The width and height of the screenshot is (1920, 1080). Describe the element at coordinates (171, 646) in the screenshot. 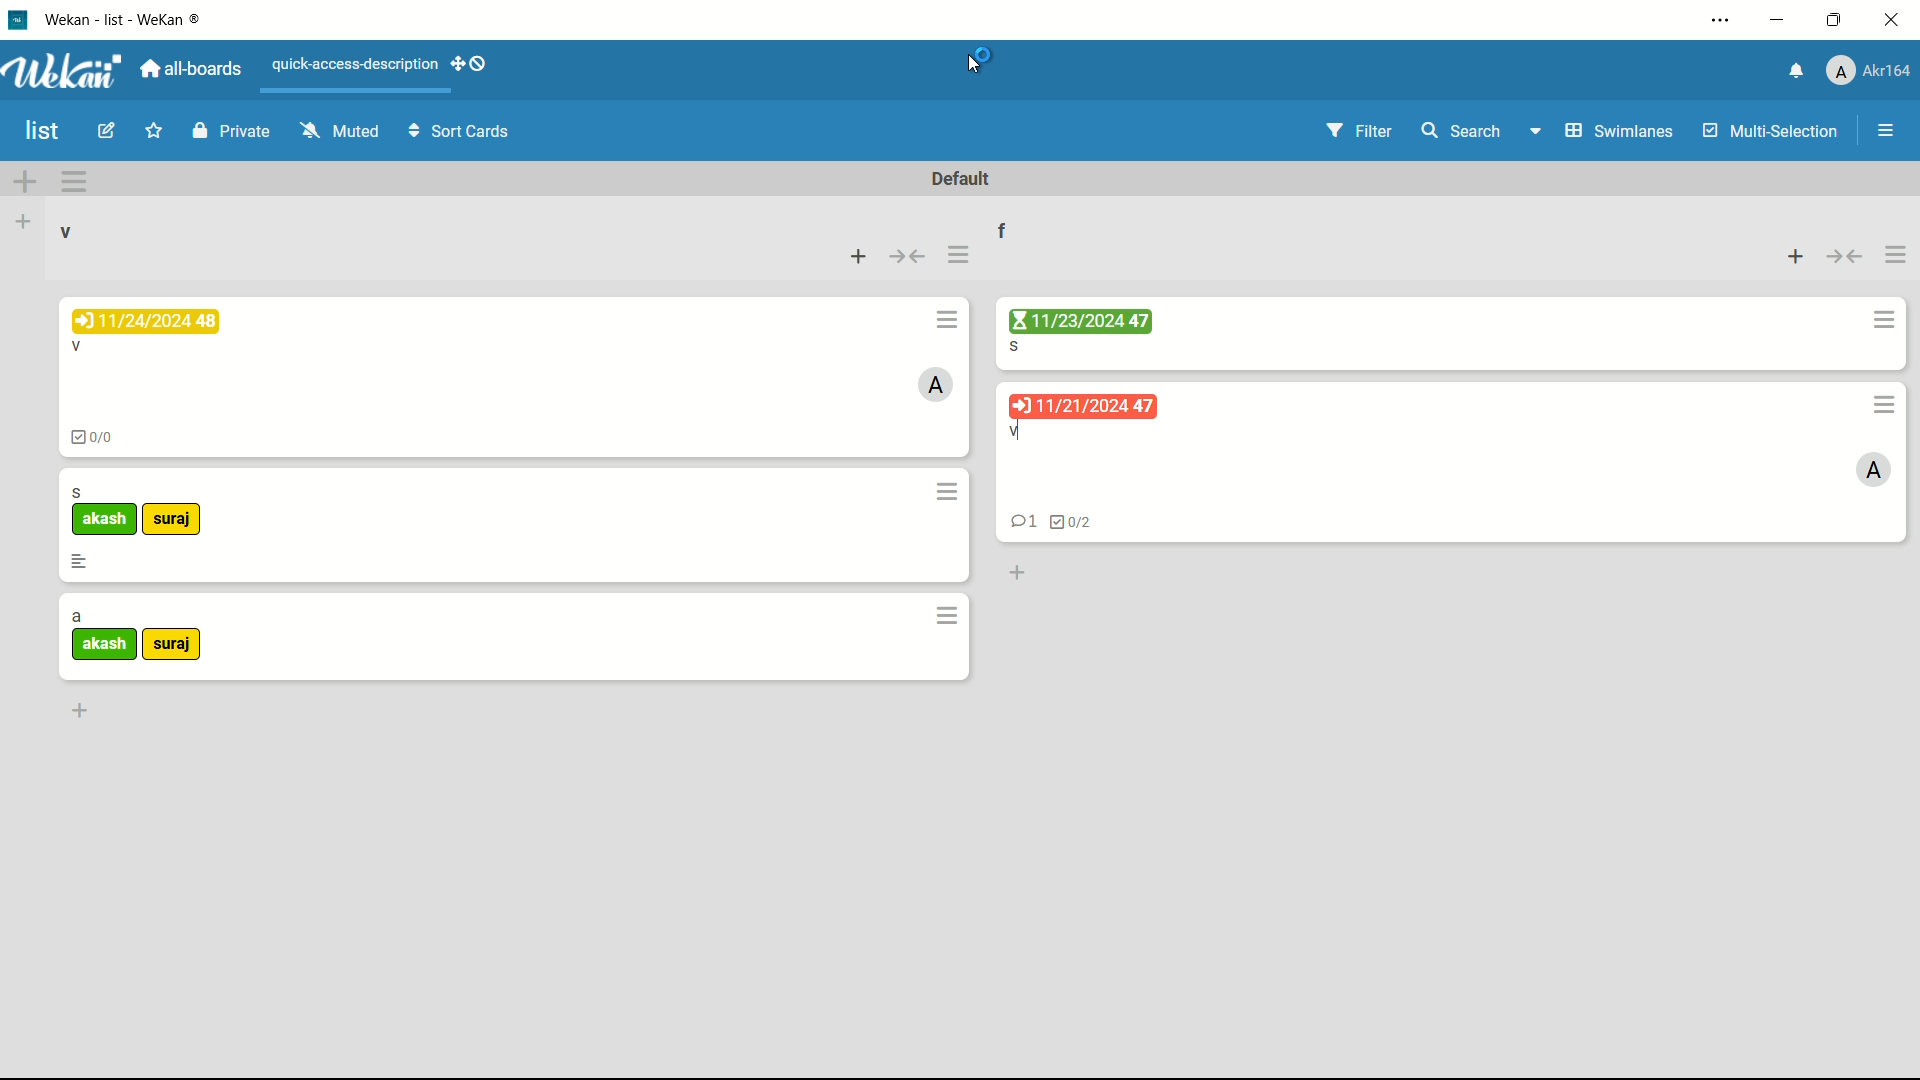

I see `label-2` at that location.